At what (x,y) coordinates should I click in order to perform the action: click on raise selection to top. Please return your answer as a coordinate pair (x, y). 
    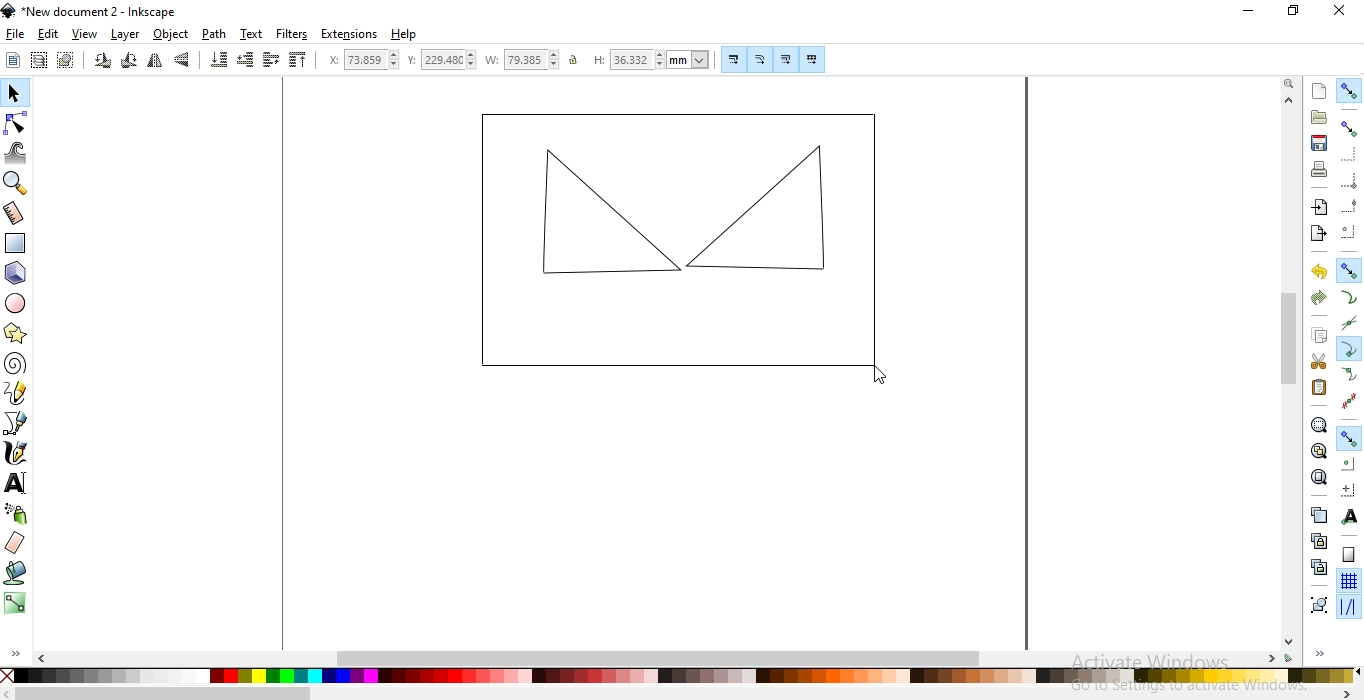
    Looking at the image, I should click on (298, 60).